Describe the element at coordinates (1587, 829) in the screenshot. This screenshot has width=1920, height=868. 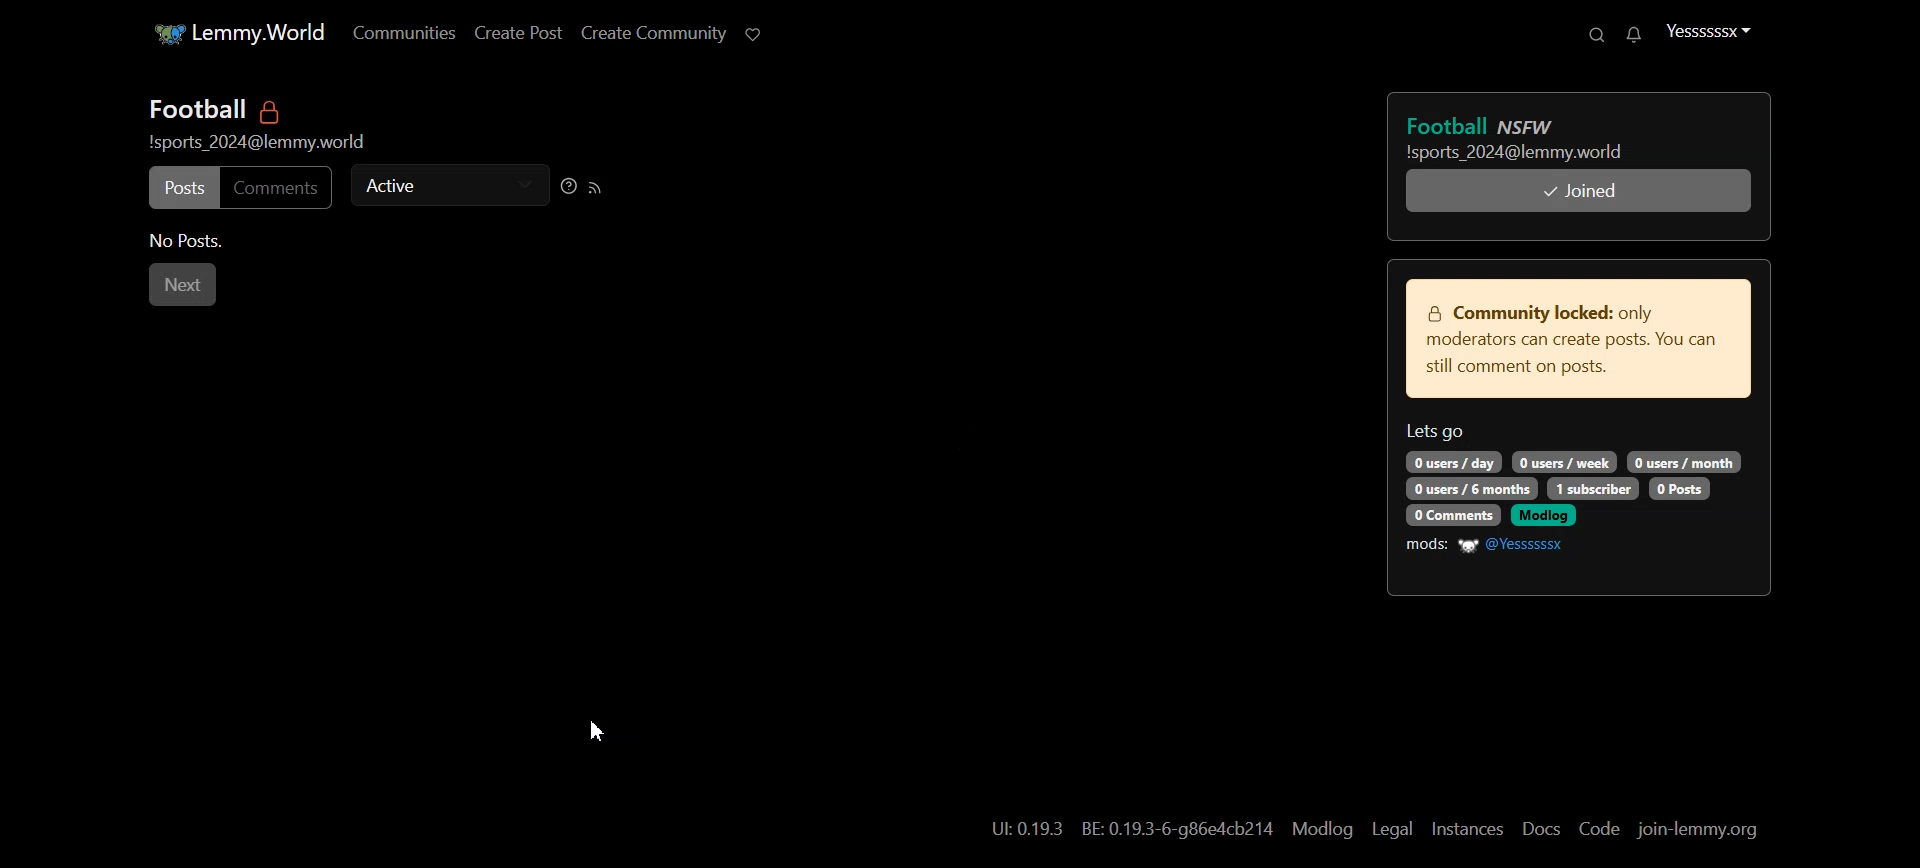
I see `Code` at that location.